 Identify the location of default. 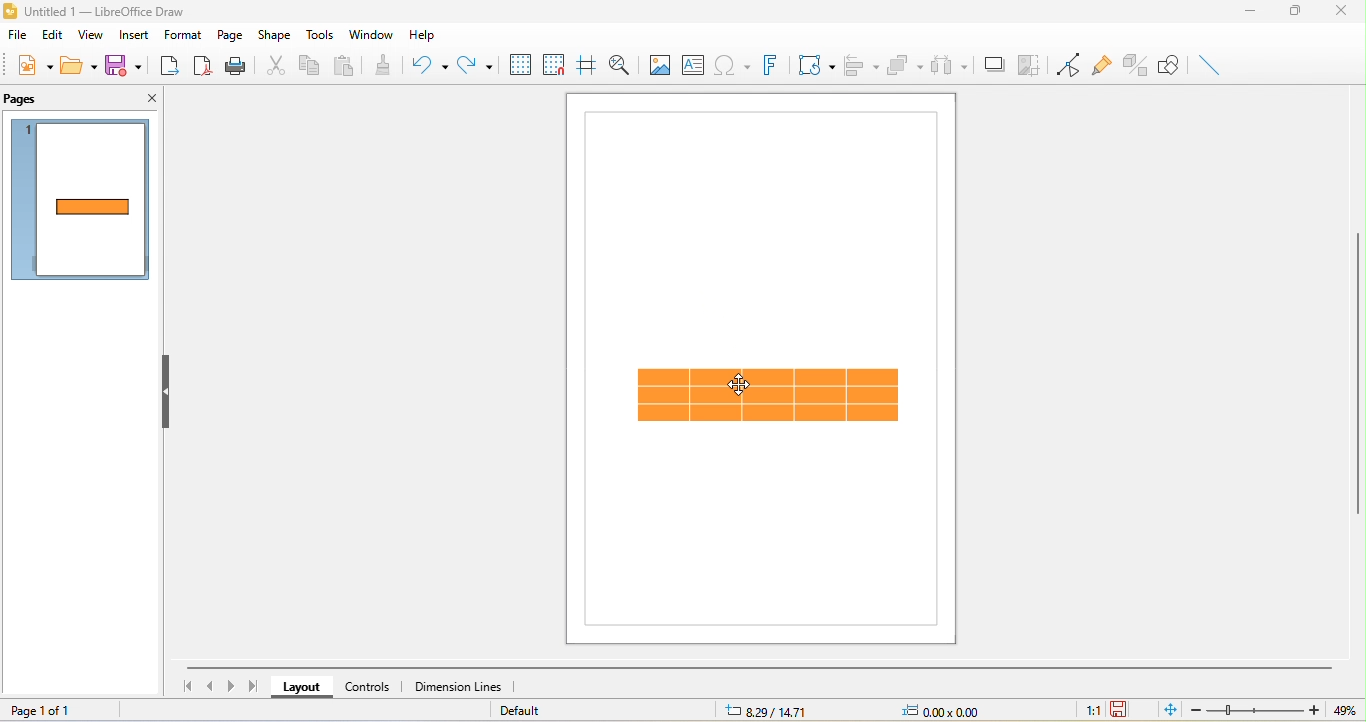
(542, 710).